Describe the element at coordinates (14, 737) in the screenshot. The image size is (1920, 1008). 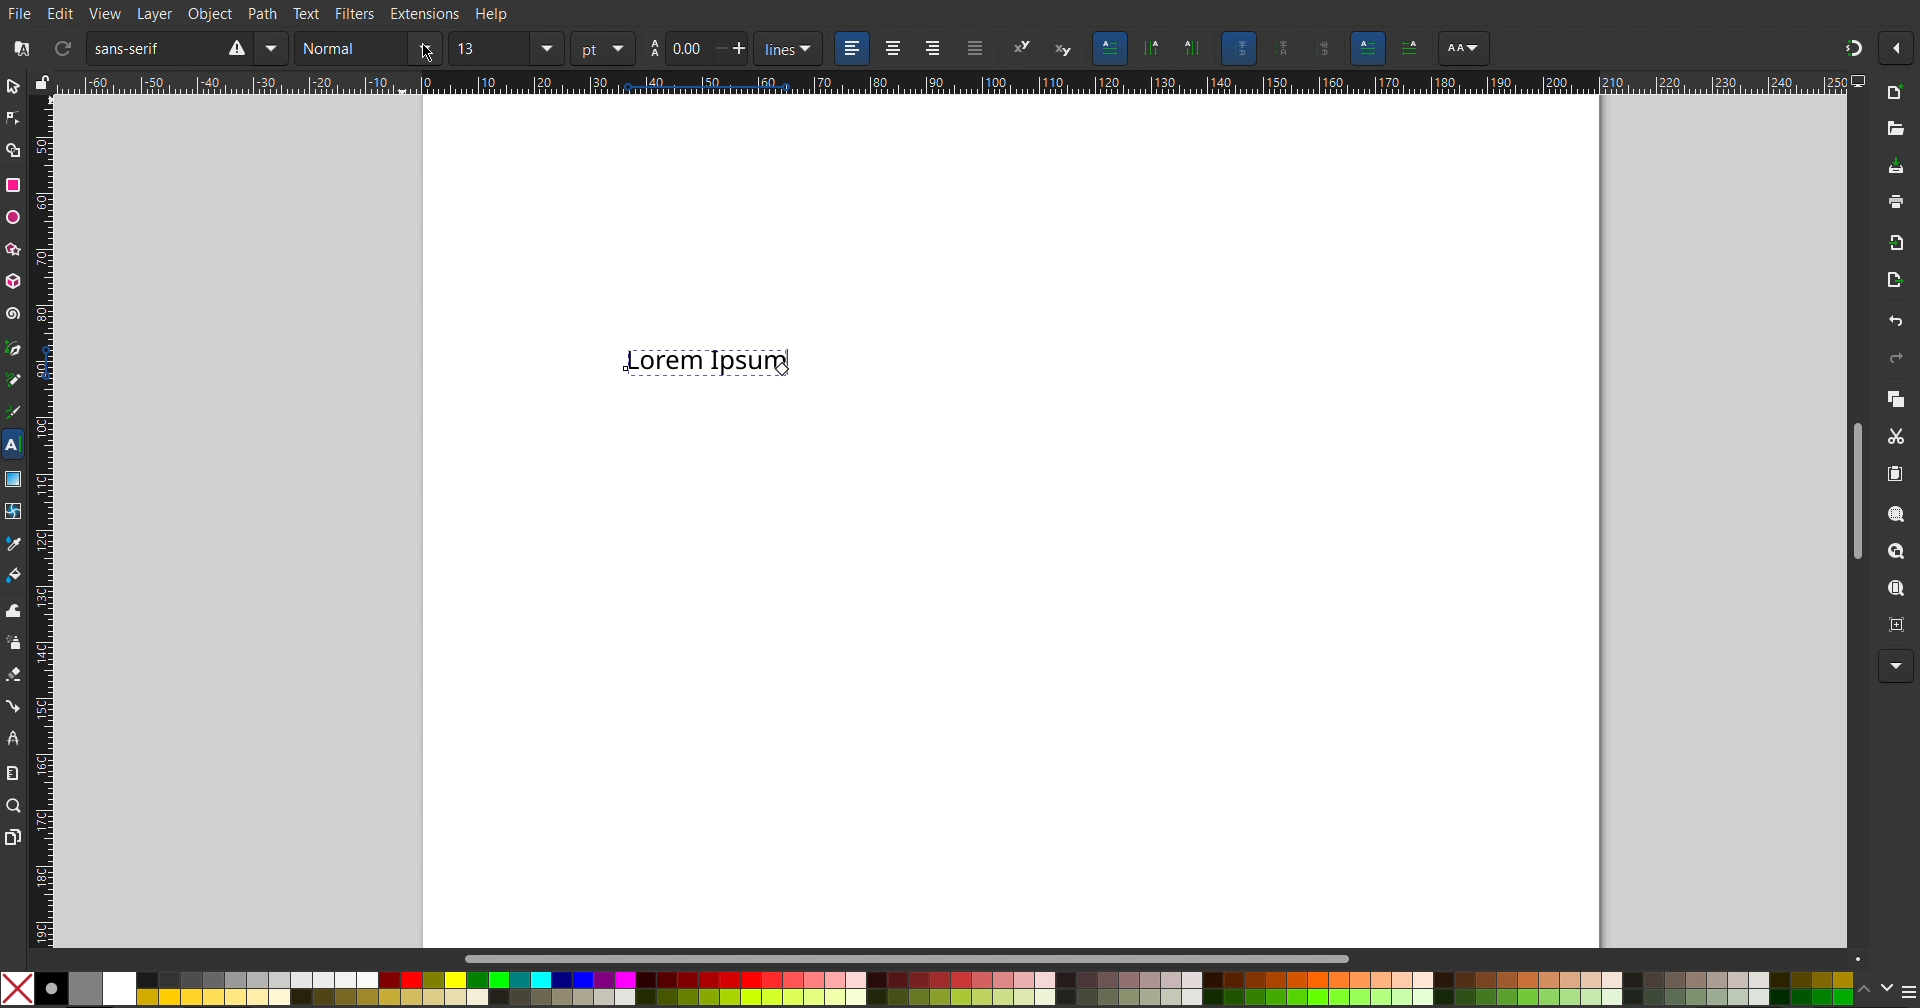
I see `LPE Tool` at that location.